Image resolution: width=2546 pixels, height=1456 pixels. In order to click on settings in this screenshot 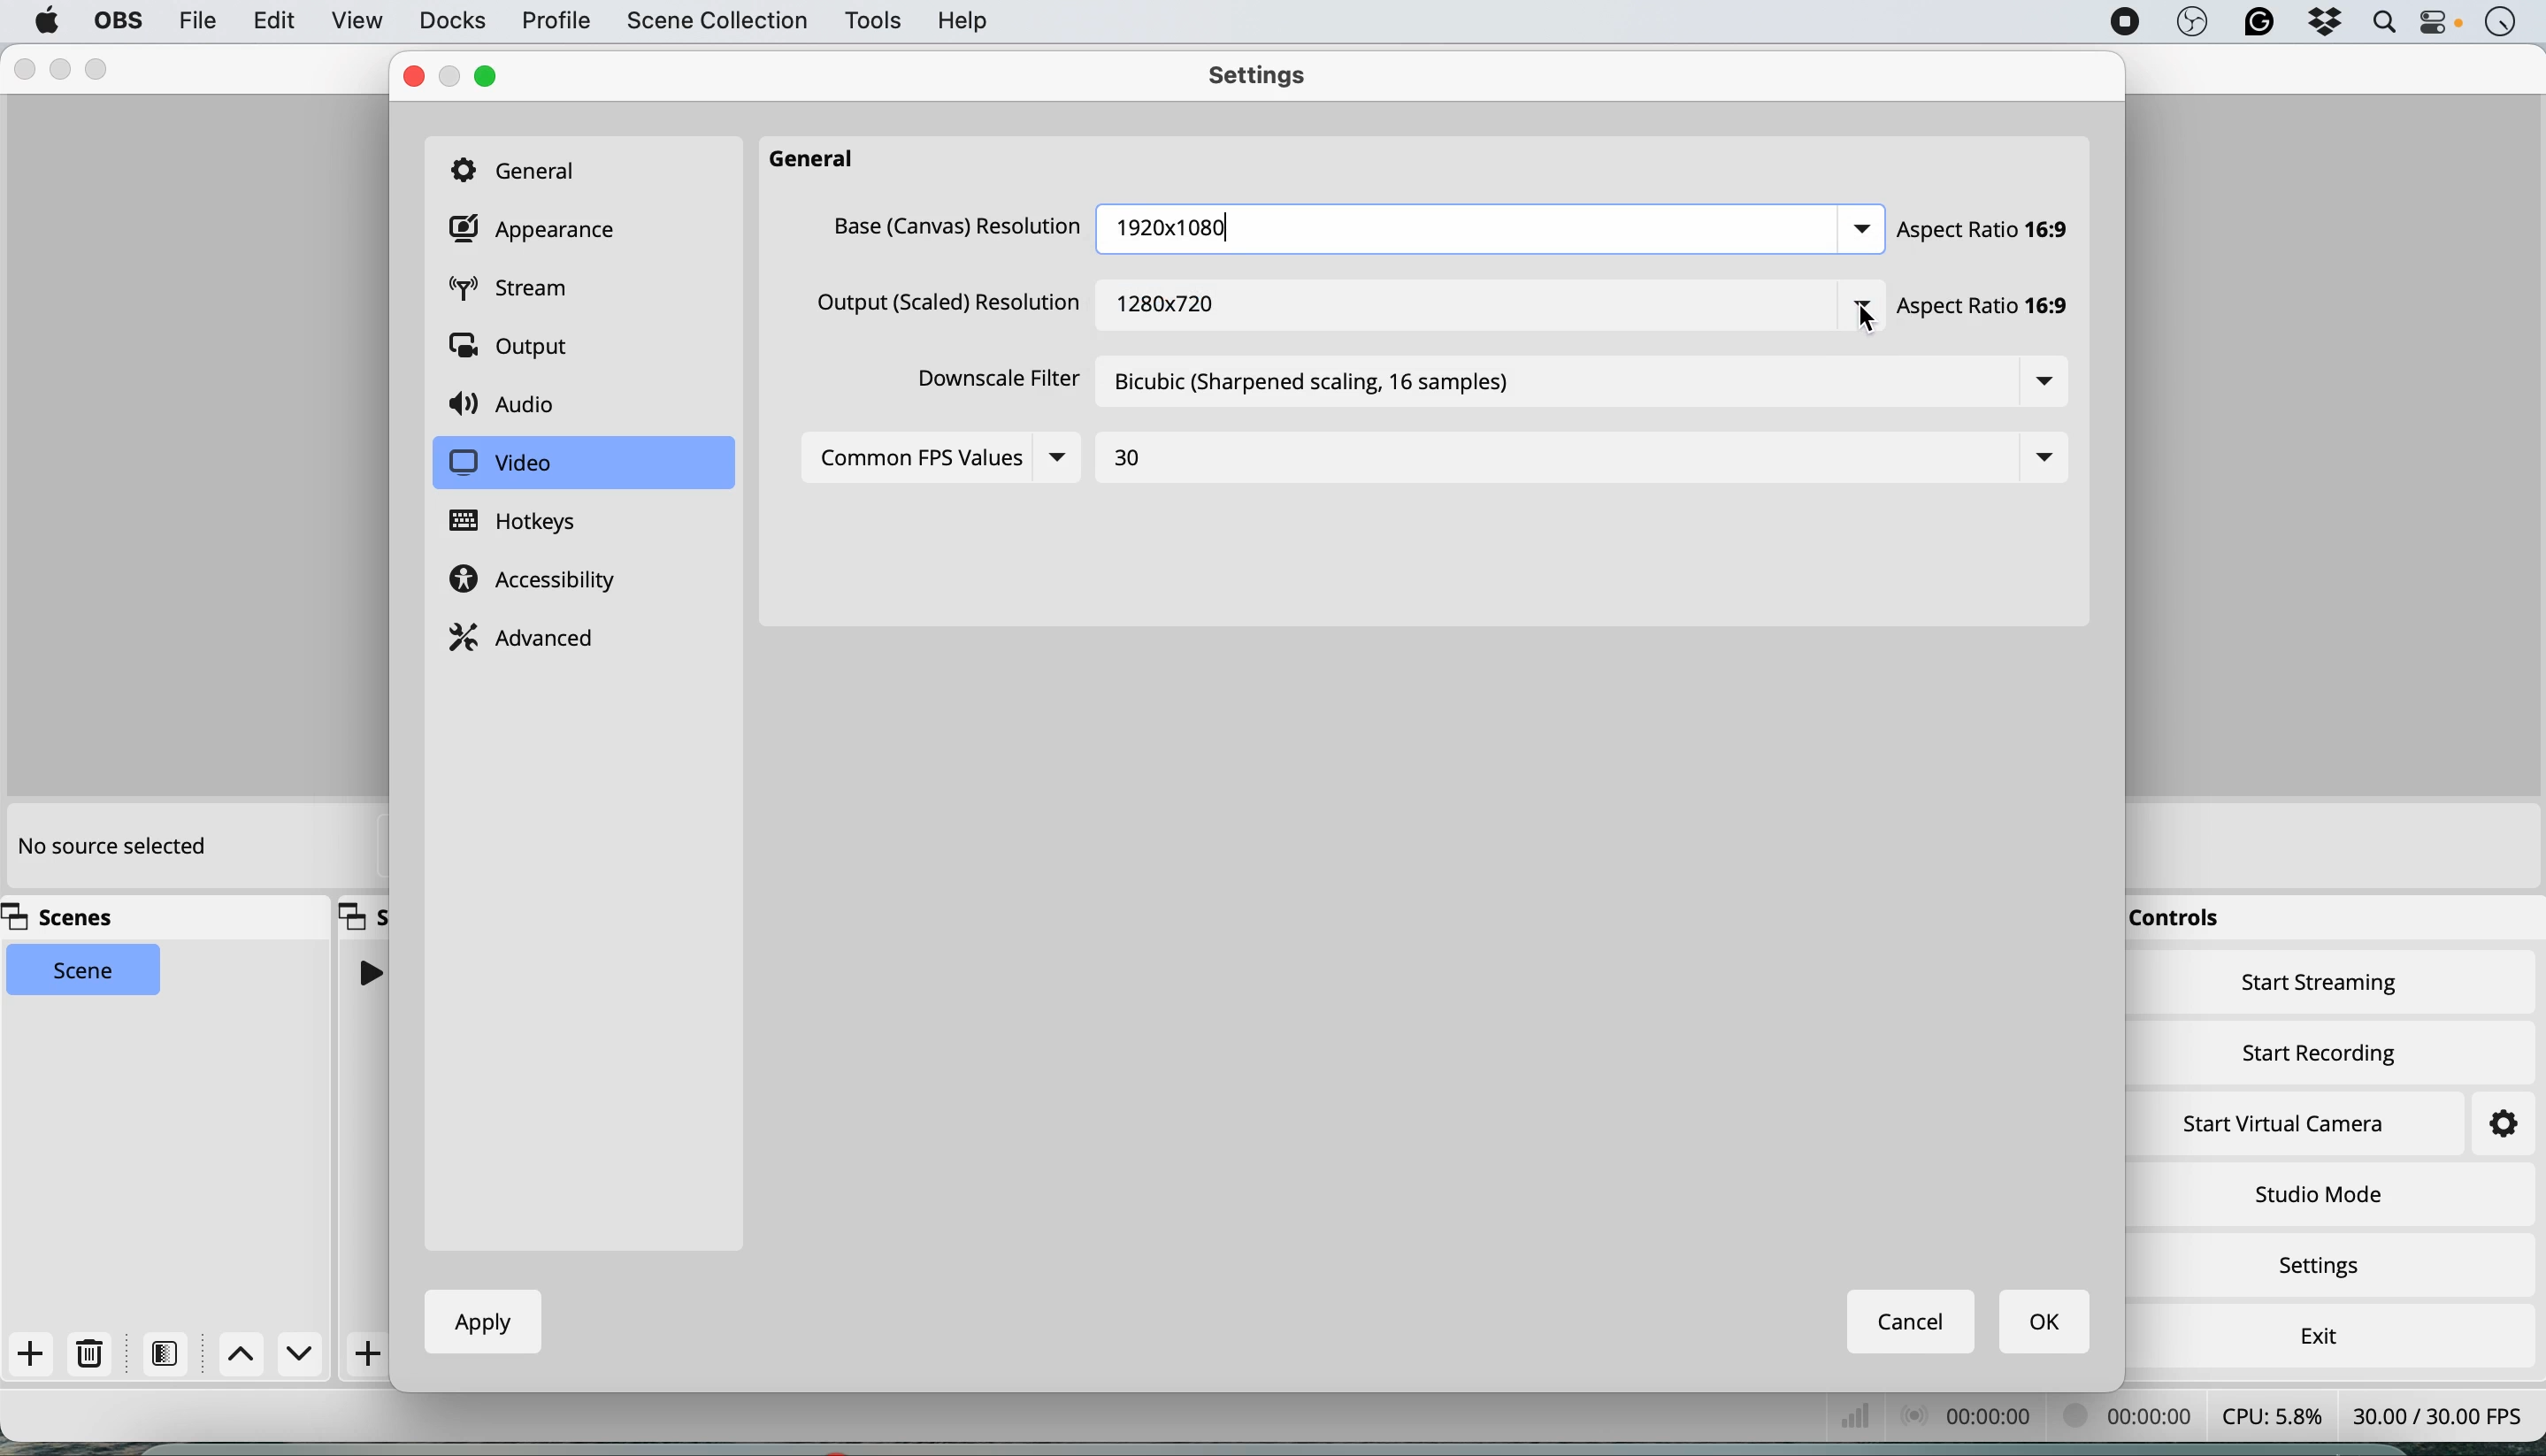, I will do `click(1267, 79)`.